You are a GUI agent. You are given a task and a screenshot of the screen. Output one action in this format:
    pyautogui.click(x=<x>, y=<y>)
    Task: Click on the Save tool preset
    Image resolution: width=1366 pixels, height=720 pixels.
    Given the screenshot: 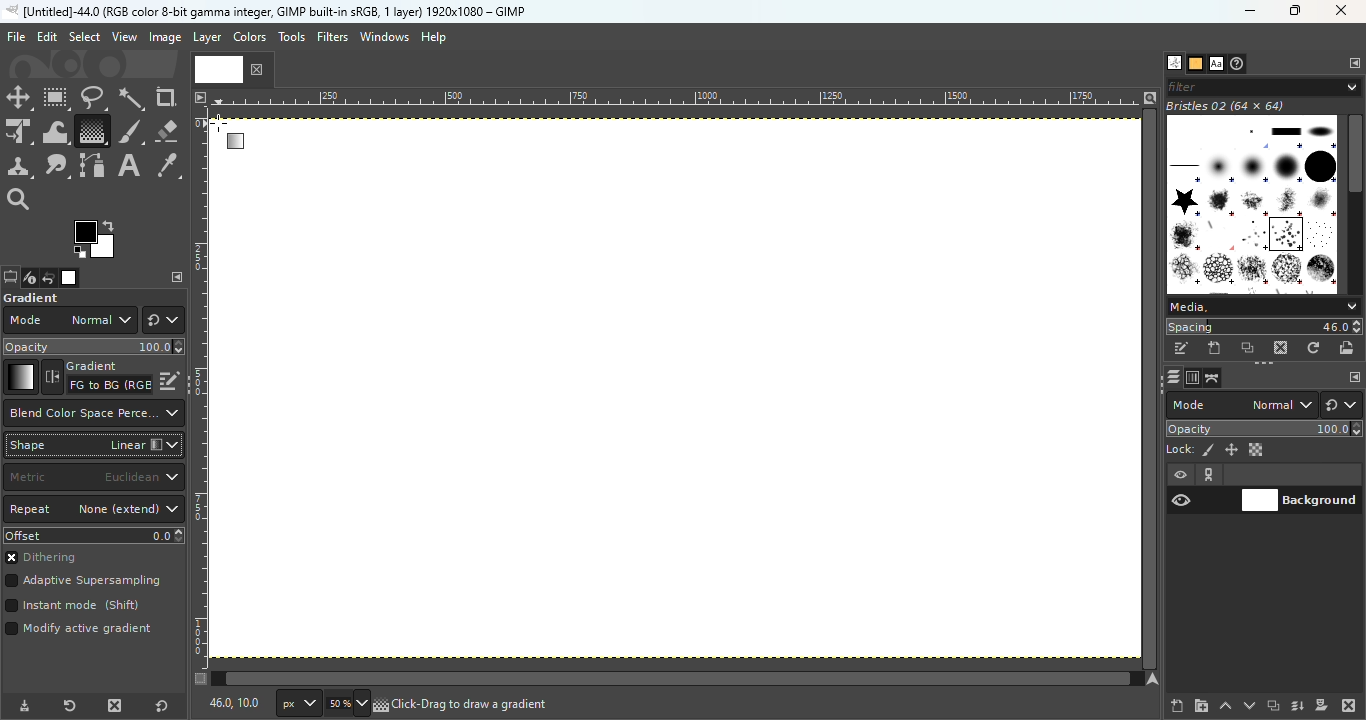 What is the action you would take?
    pyautogui.click(x=22, y=707)
    